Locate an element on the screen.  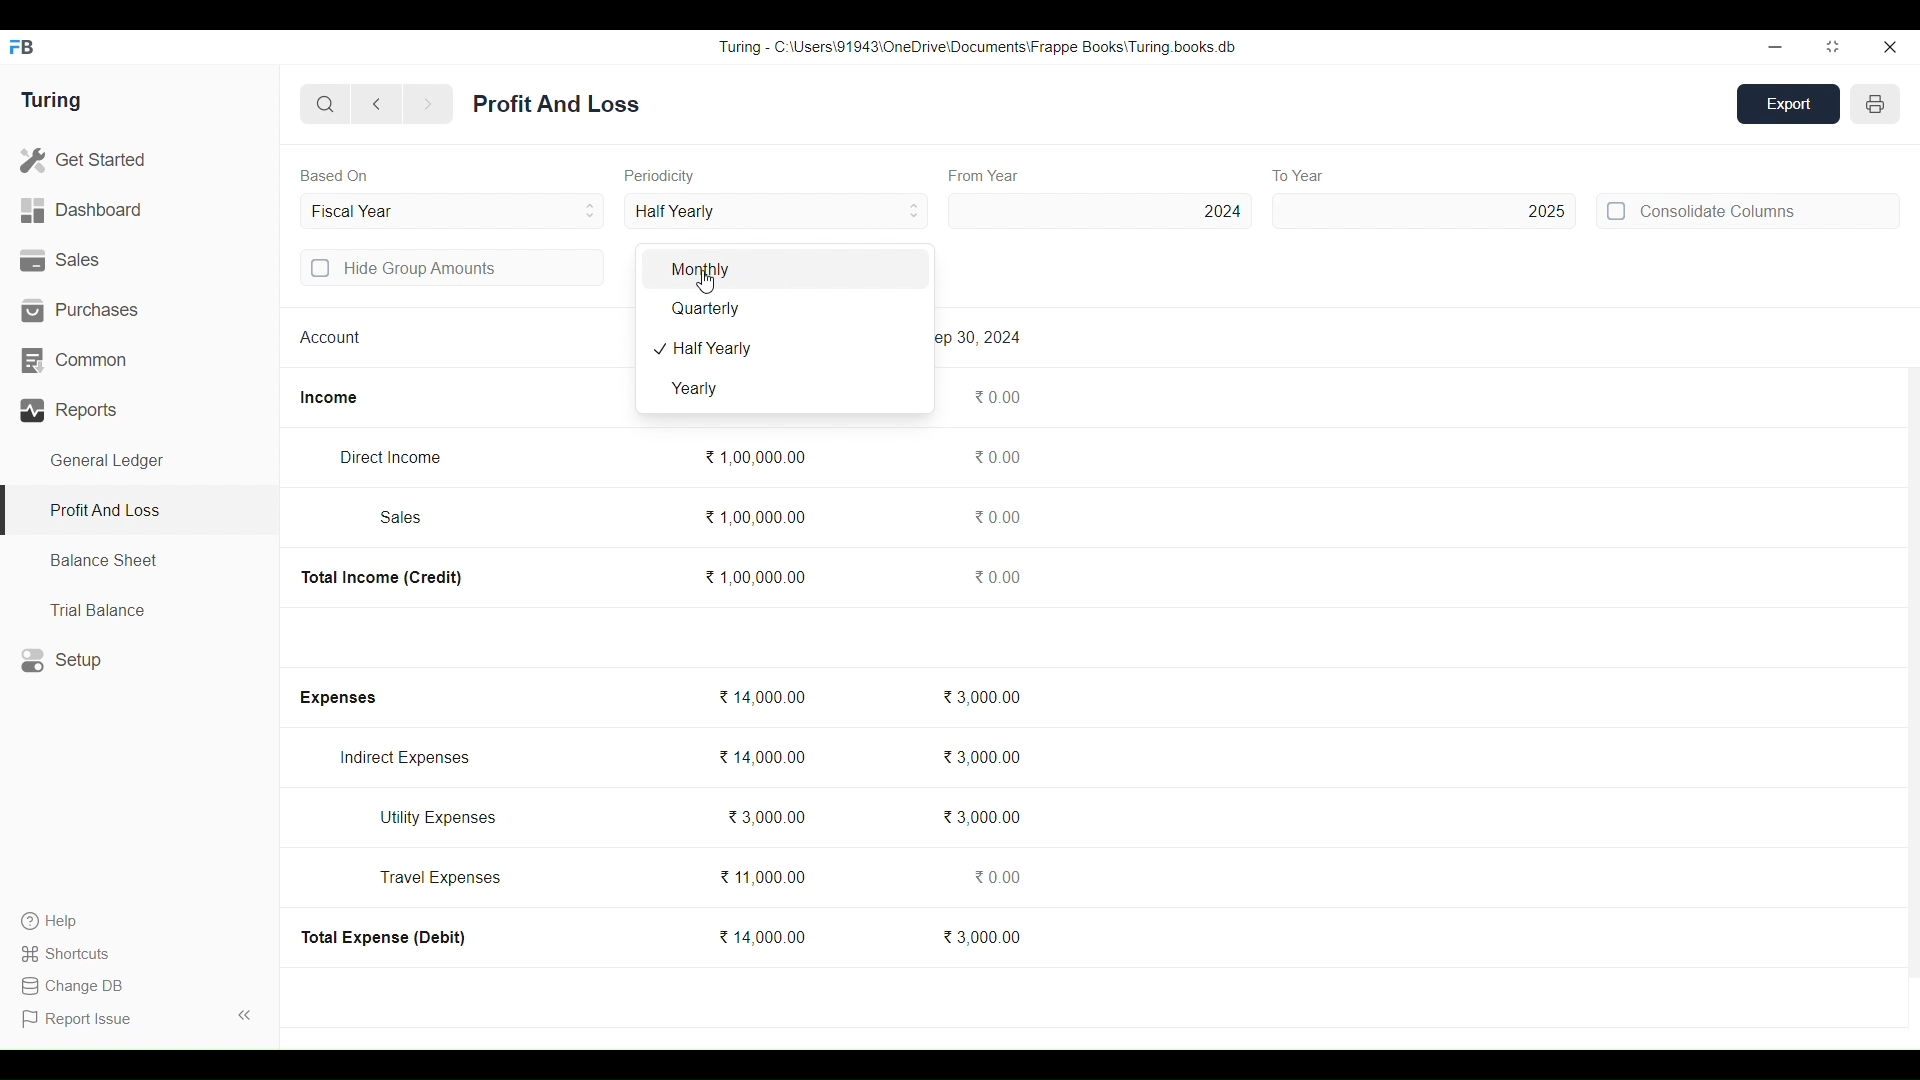
Help is located at coordinates (68, 921).